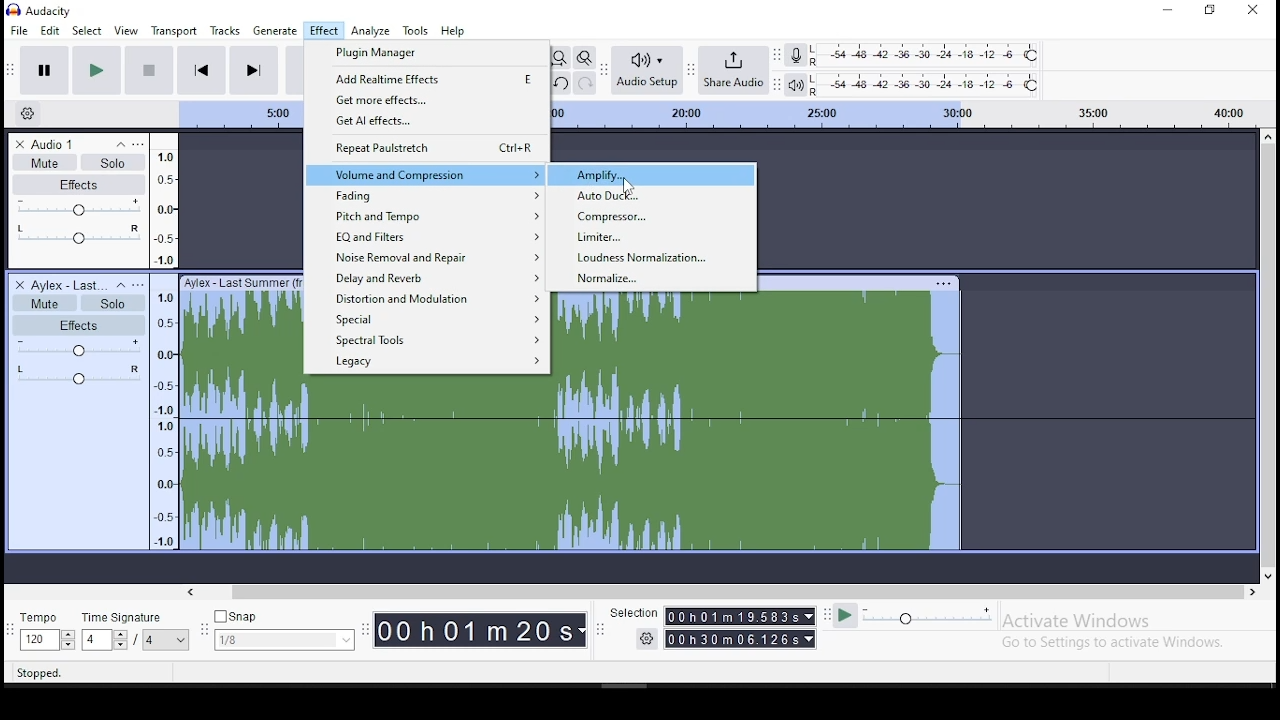 The width and height of the screenshot is (1280, 720). What do you see at coordinates (425, 123) in the screenshot?
I see `get AI effects` at bounding box center [425, 123].